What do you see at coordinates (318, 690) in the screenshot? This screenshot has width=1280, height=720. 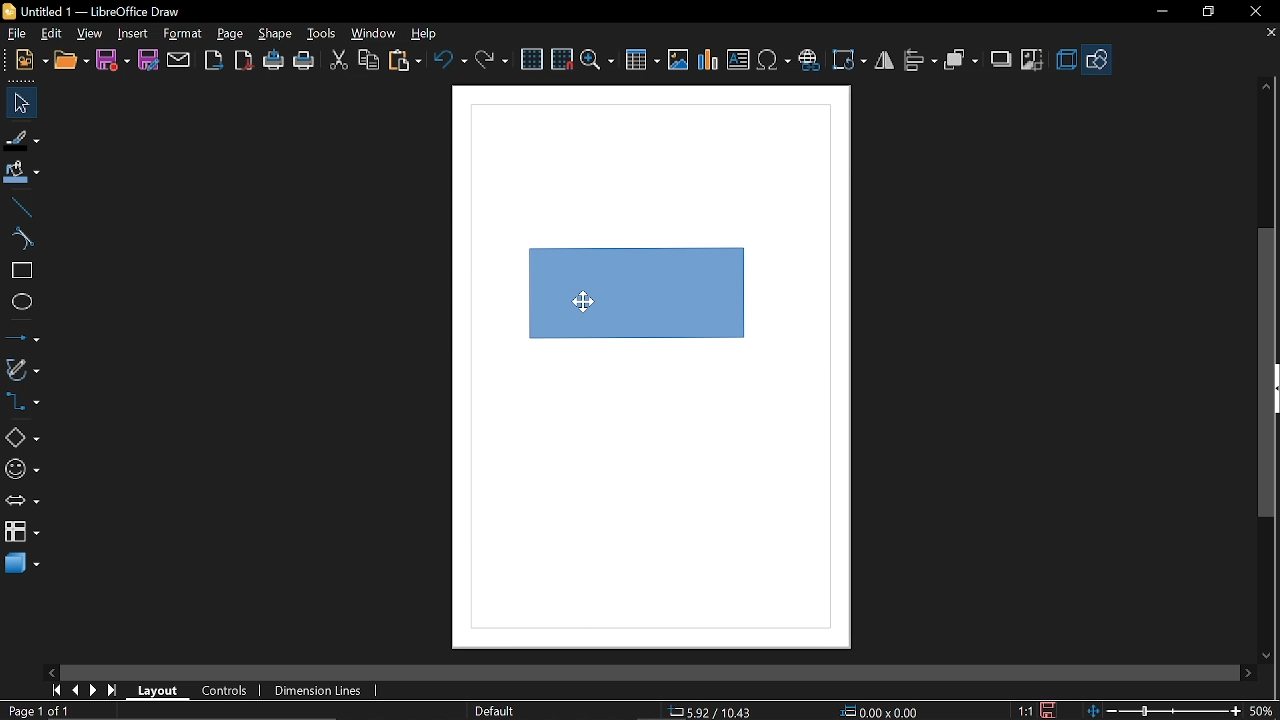 I see `dimension lines` at bounding box center [318, 690].